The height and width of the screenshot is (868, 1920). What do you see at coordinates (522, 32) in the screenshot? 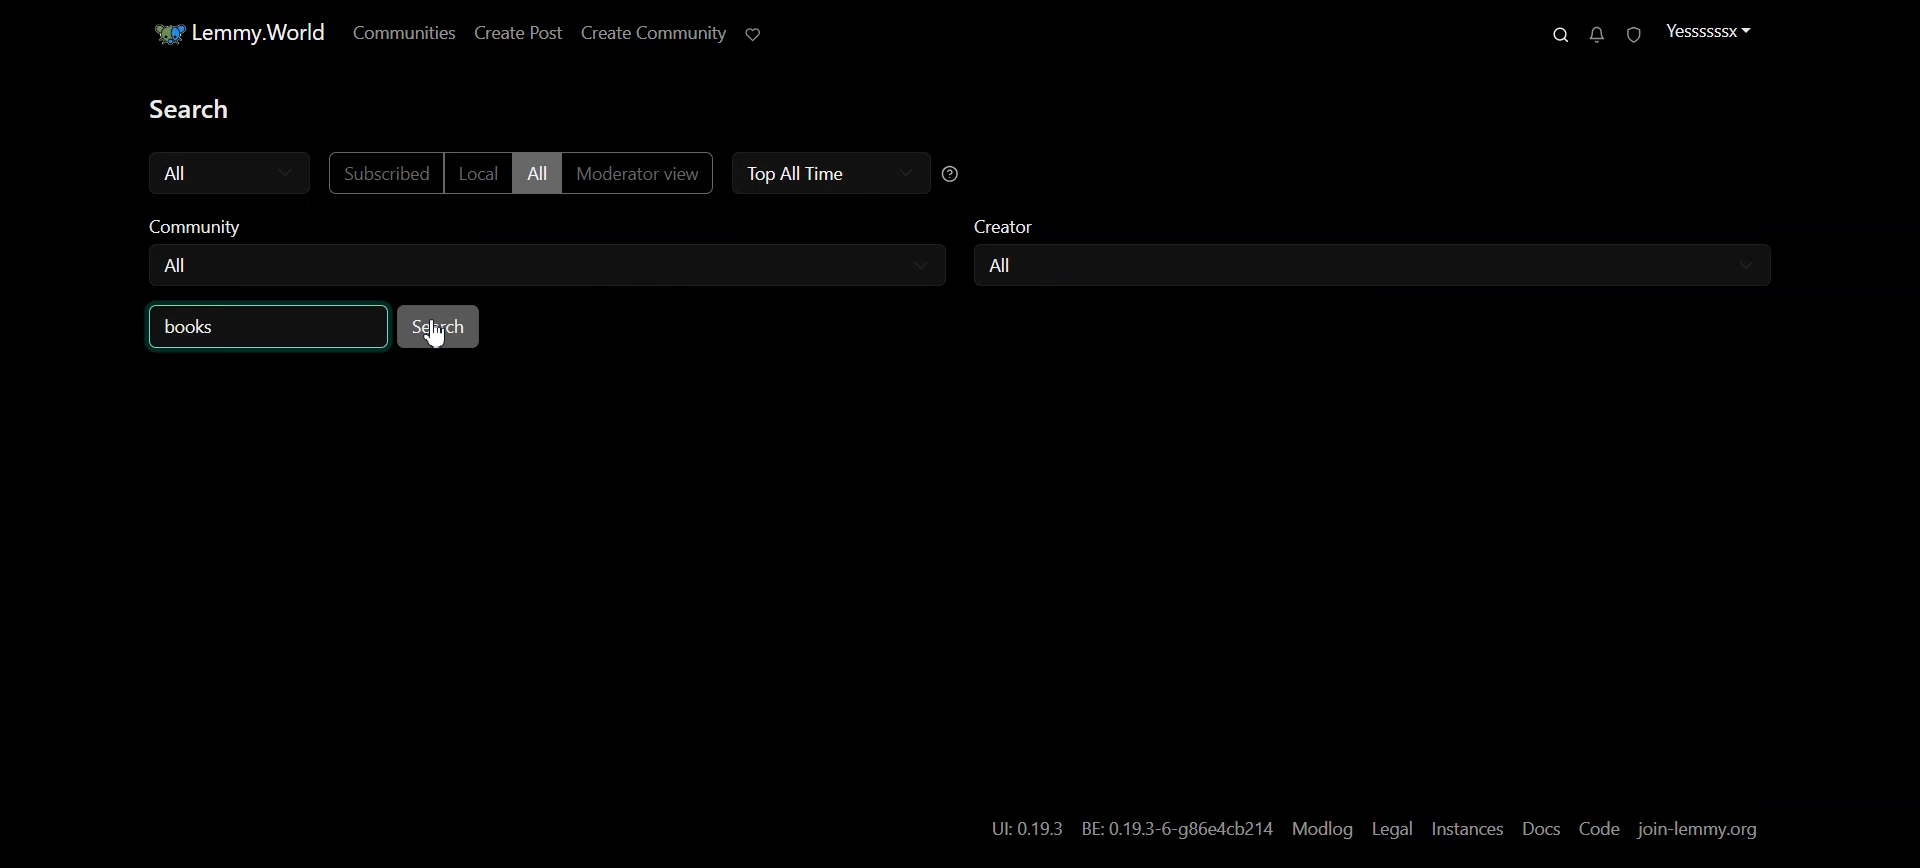
I see `Create Post` at bounding box center [522, 32].